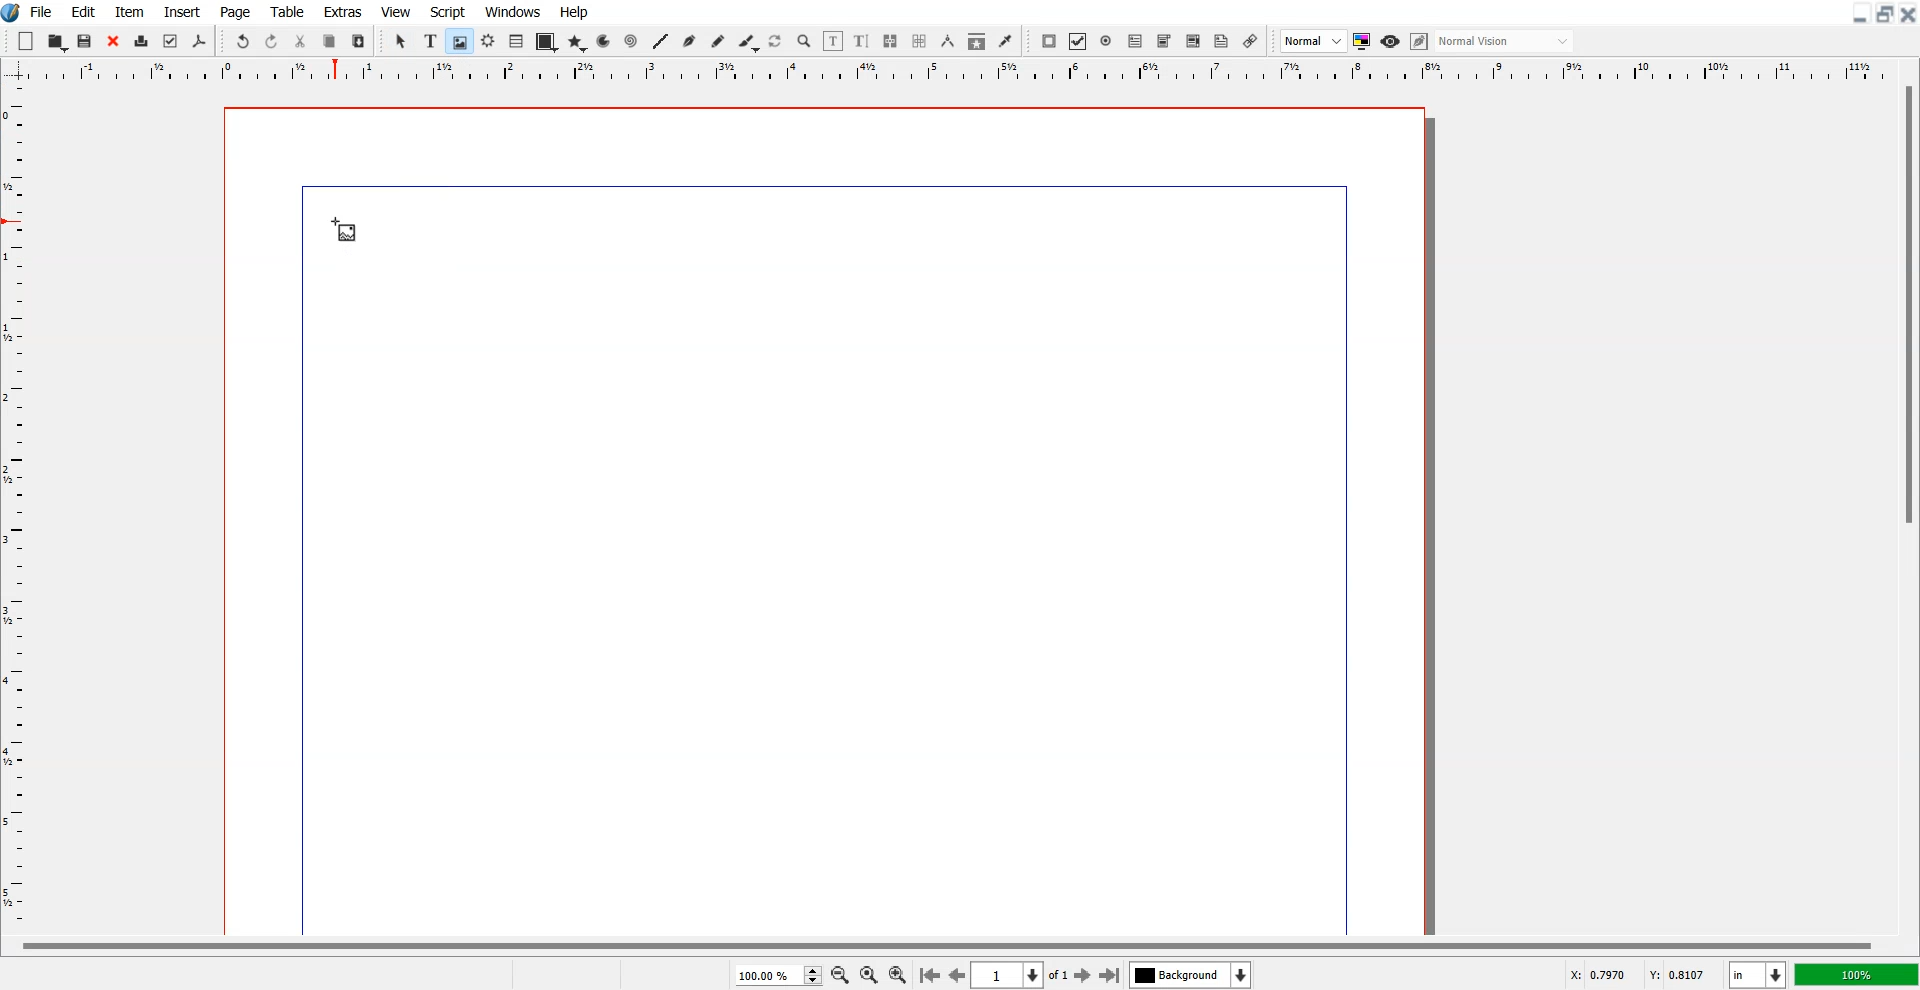 Image resolution: width=1920 pixels, height=990 pixels. Describe the element at coordinates (577, 44) in the screenshot. I see `Polygon` at that location.